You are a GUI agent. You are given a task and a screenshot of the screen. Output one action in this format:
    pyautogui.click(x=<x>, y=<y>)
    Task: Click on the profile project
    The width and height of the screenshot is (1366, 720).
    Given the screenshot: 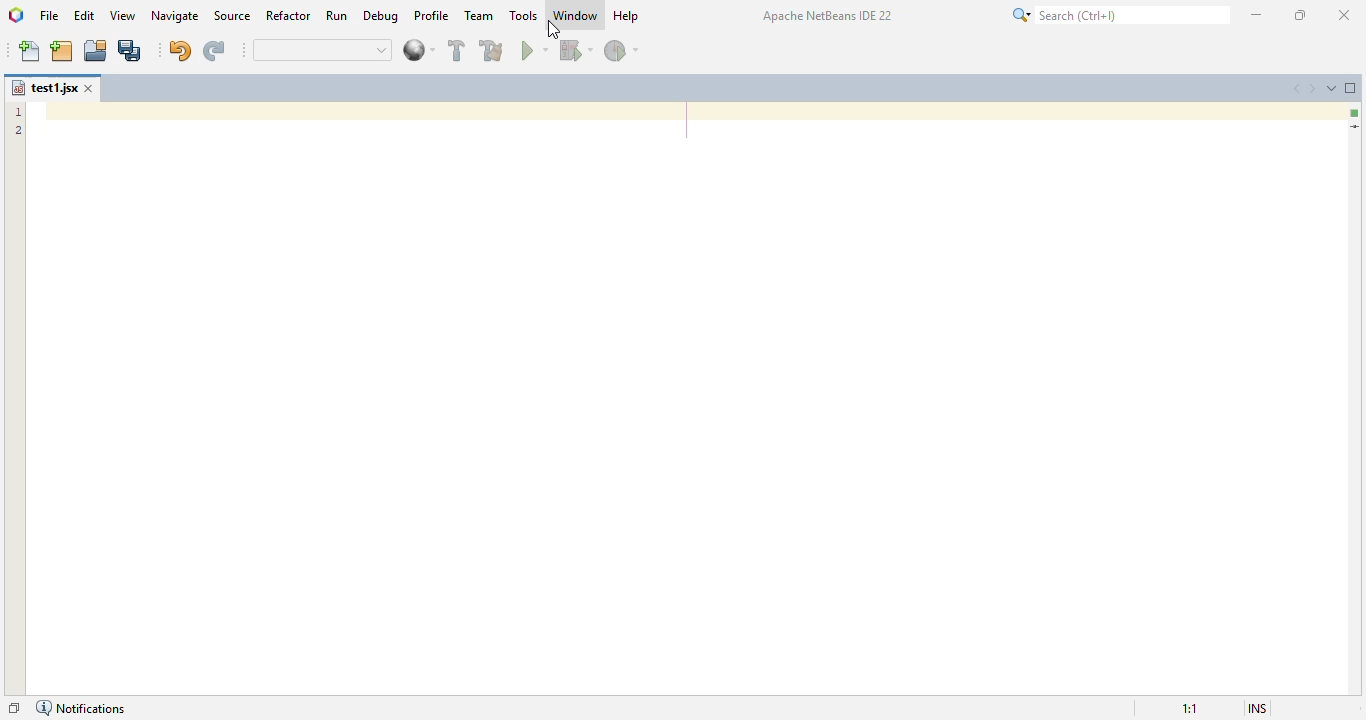 What is the action you would take?
    pyautogui.click(x=622, y=50)
    